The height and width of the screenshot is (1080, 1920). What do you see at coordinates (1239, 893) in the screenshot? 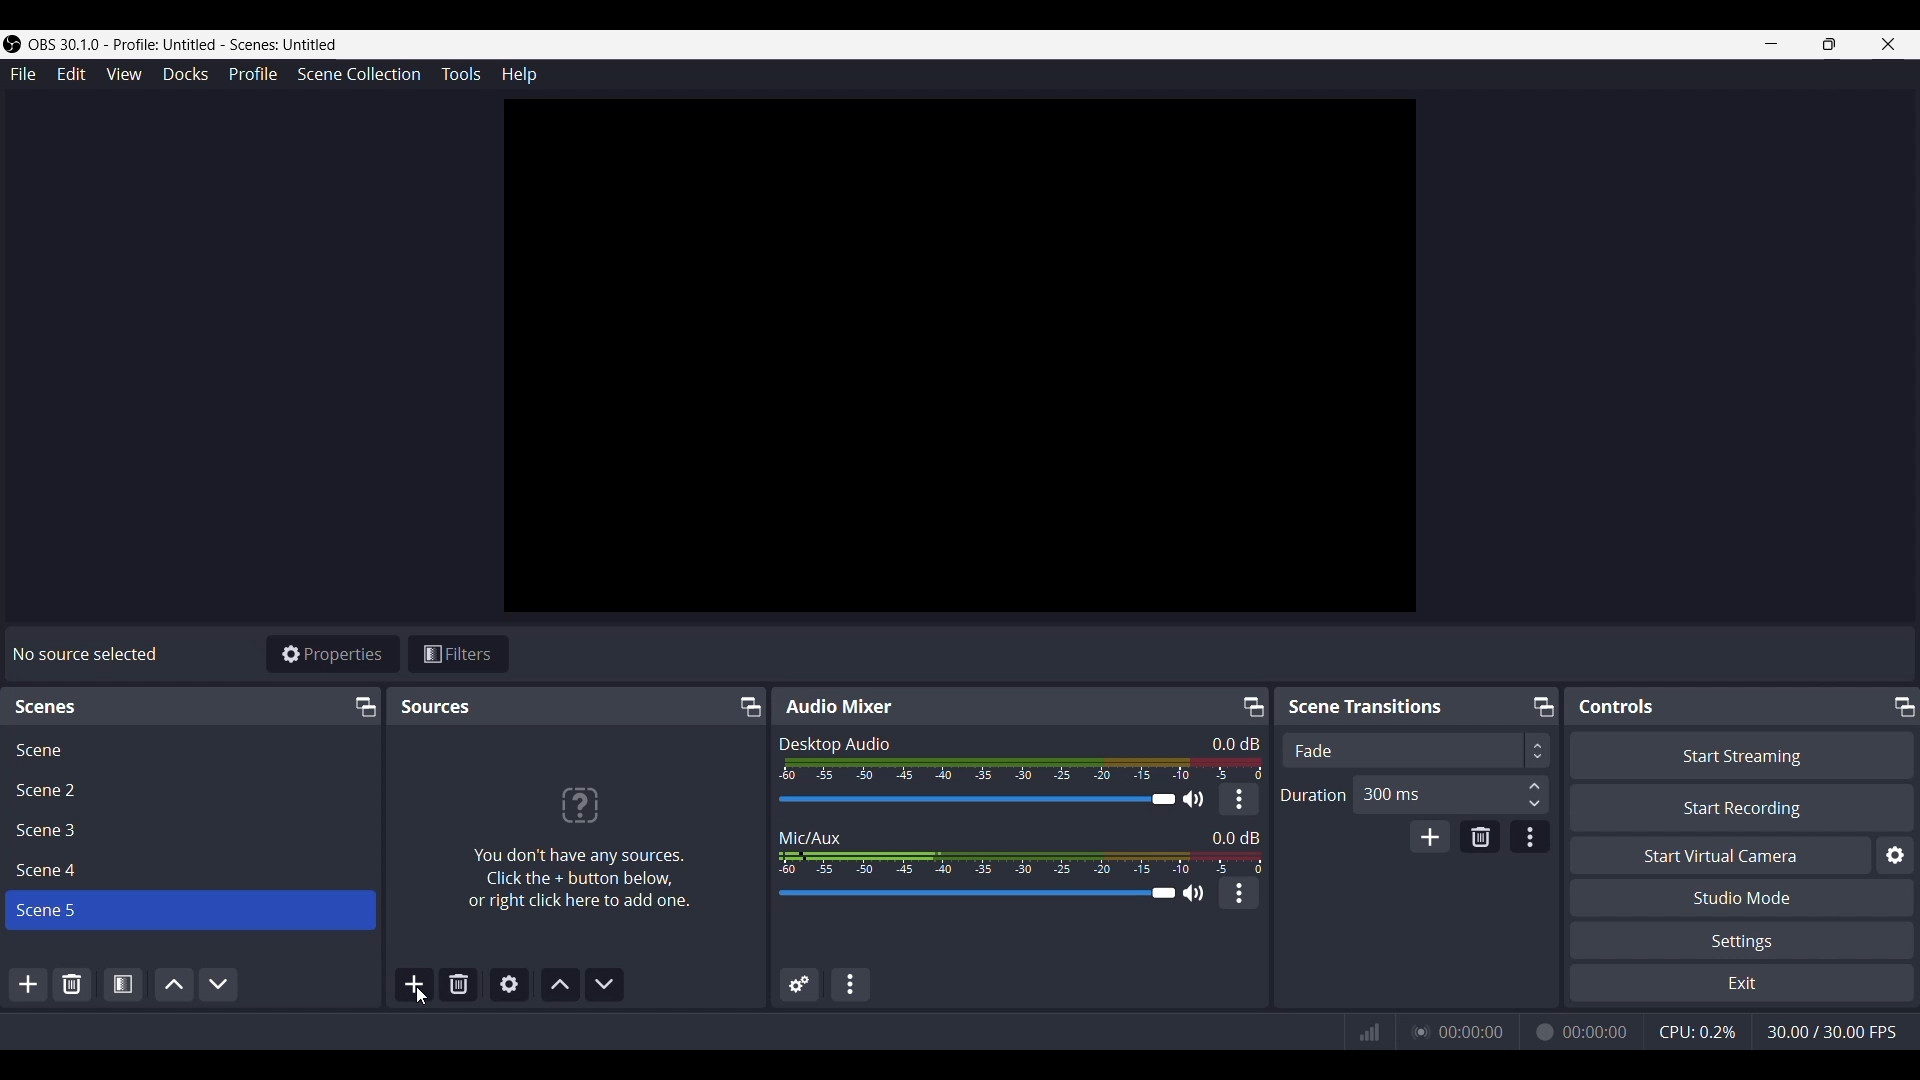
I see `More` at bounding box center [1239, 893].